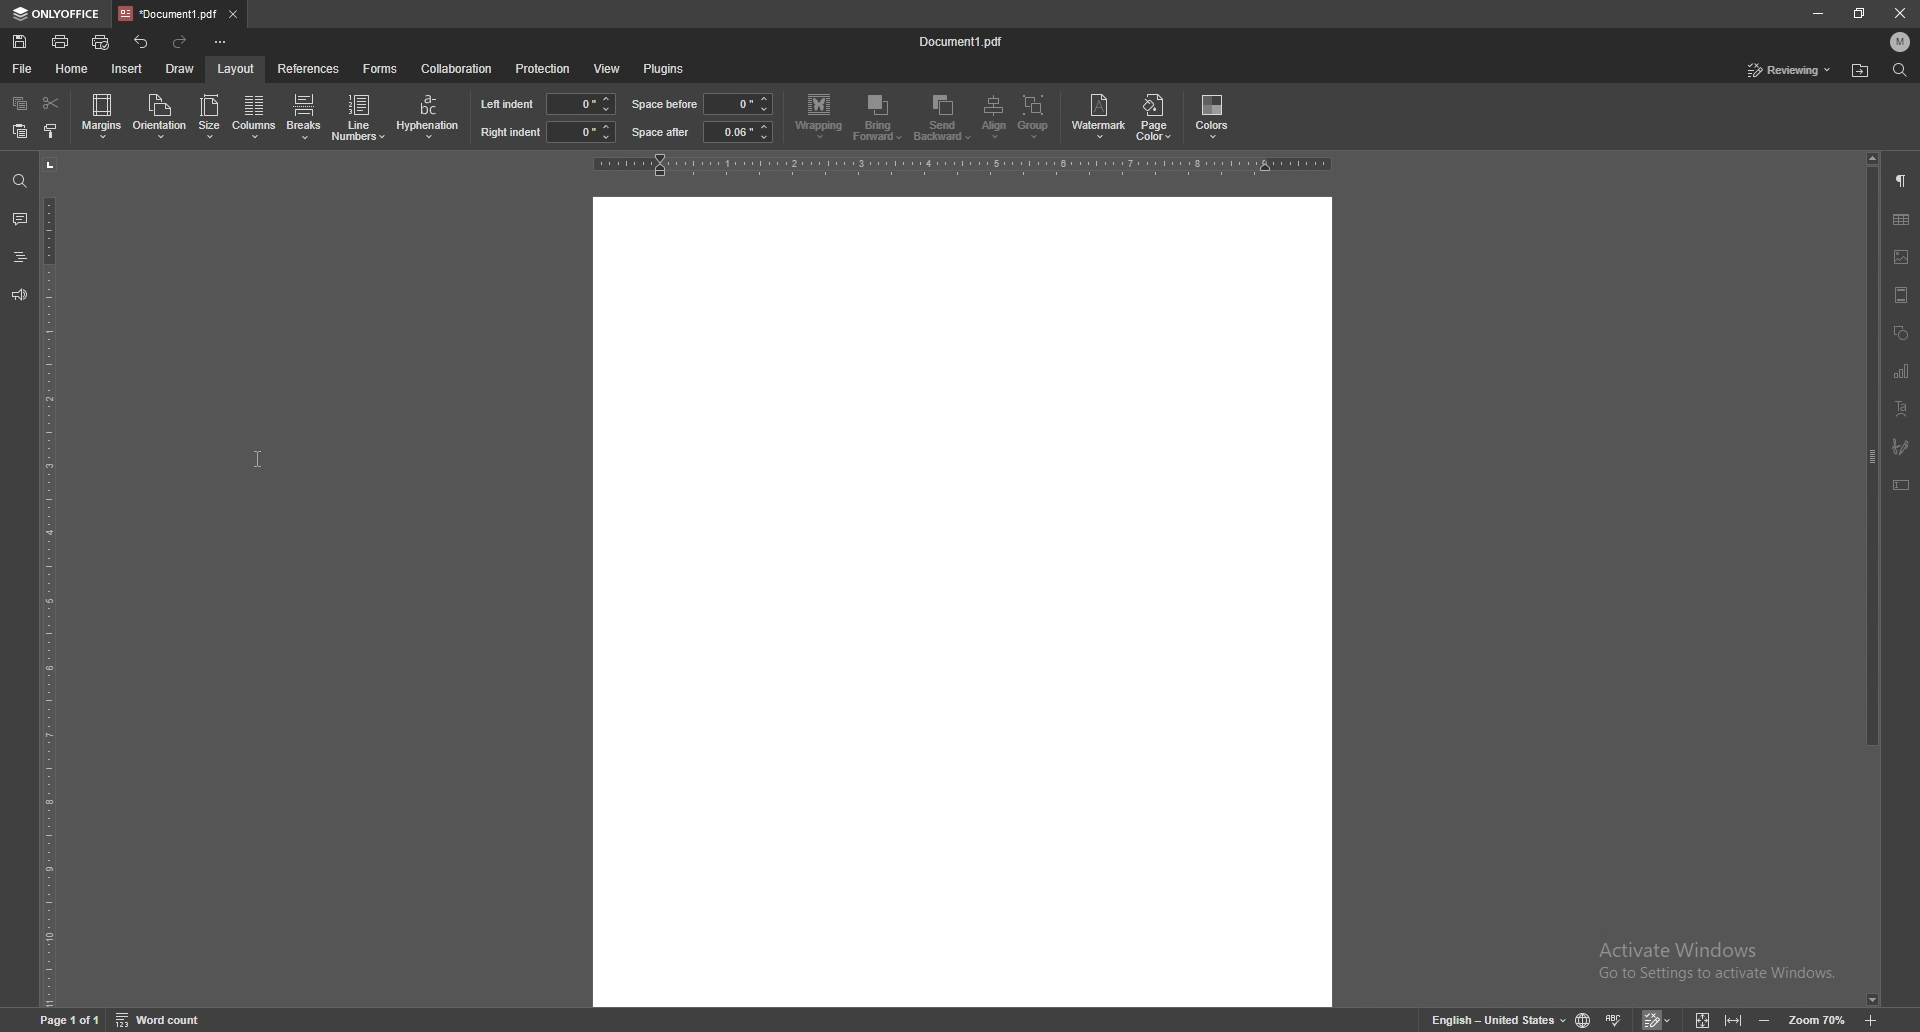 This screenshot has width=1920, height=1032. I want to click on spell change, so click(1616, 1019).